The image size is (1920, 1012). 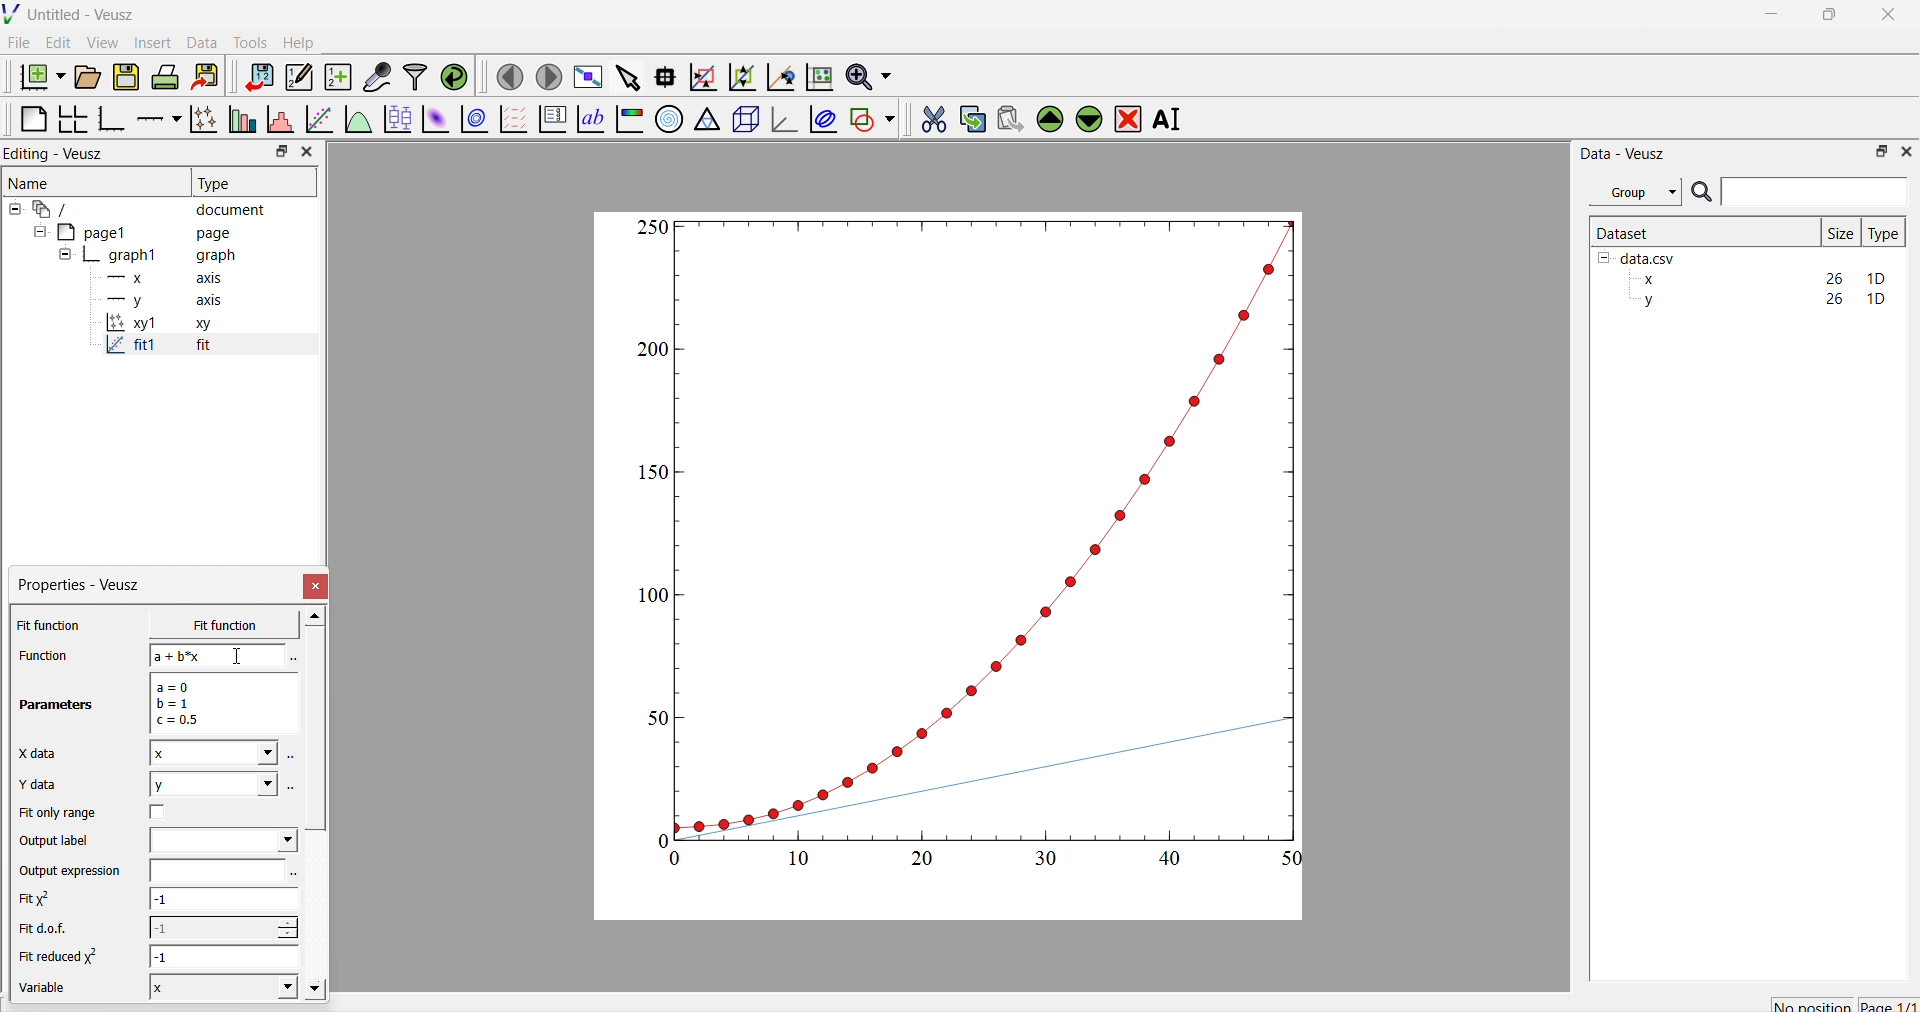 I want to click on Import data, so click(x=254, y=77).